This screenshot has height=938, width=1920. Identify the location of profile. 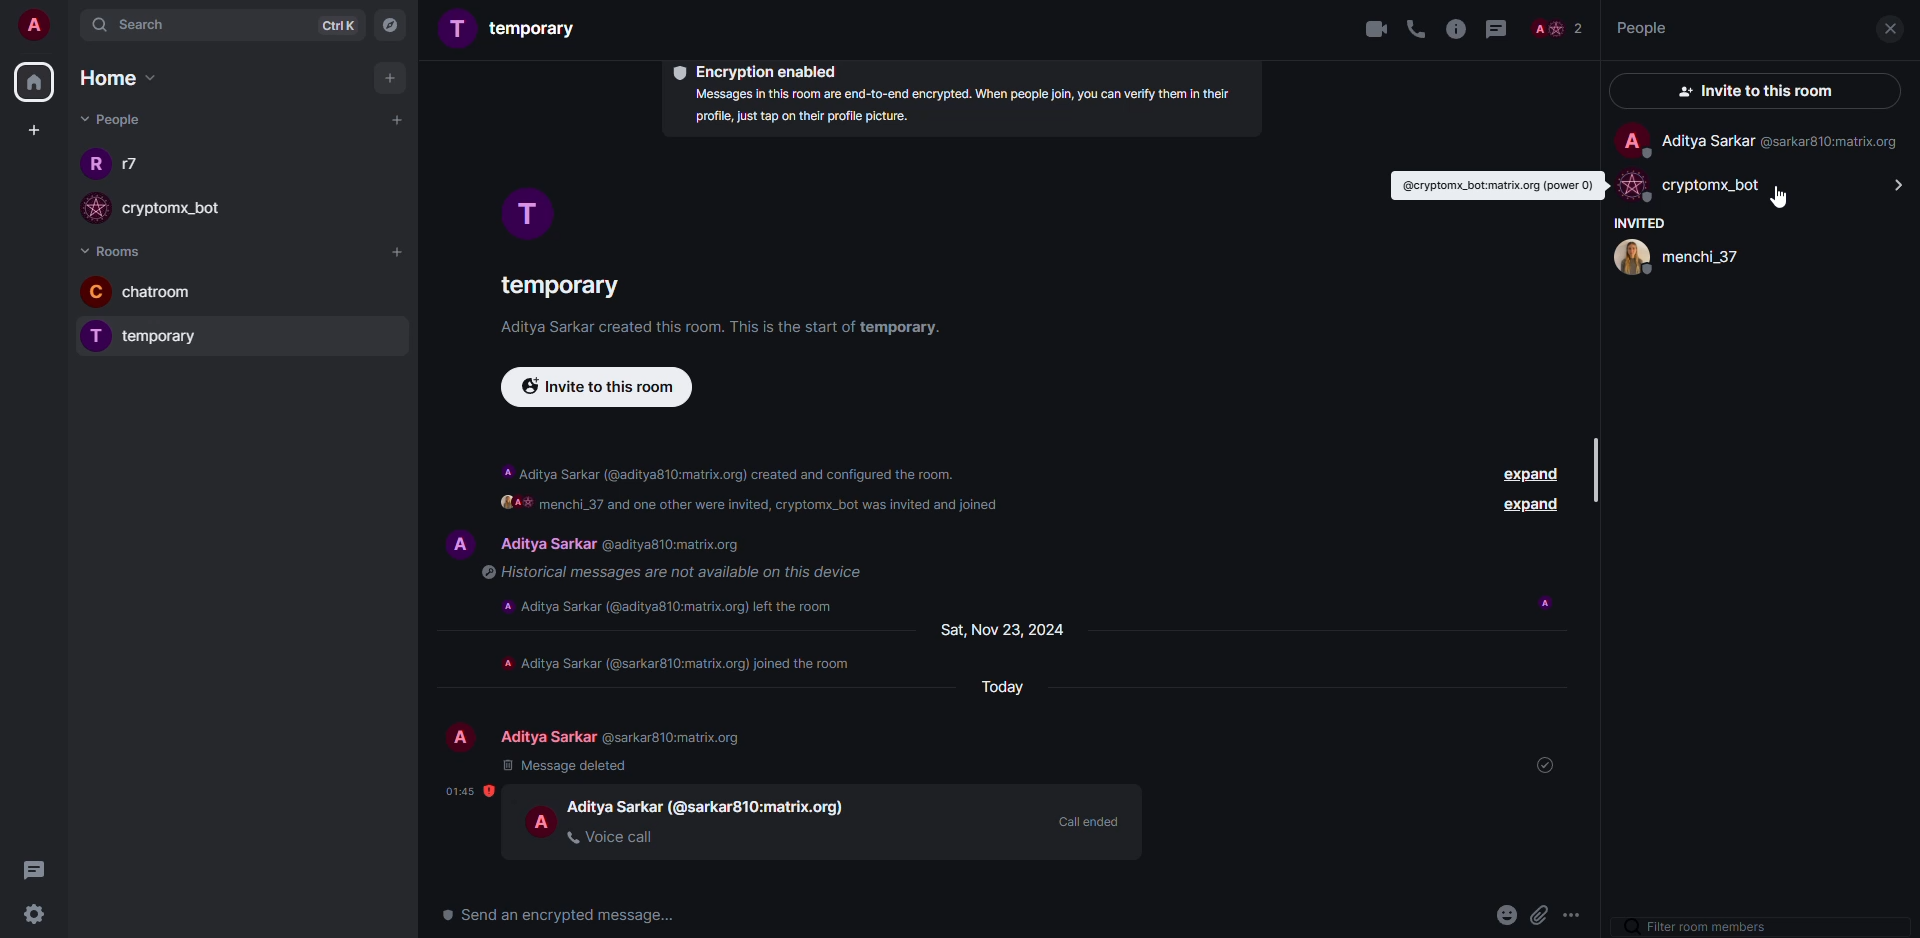
(526, 214).